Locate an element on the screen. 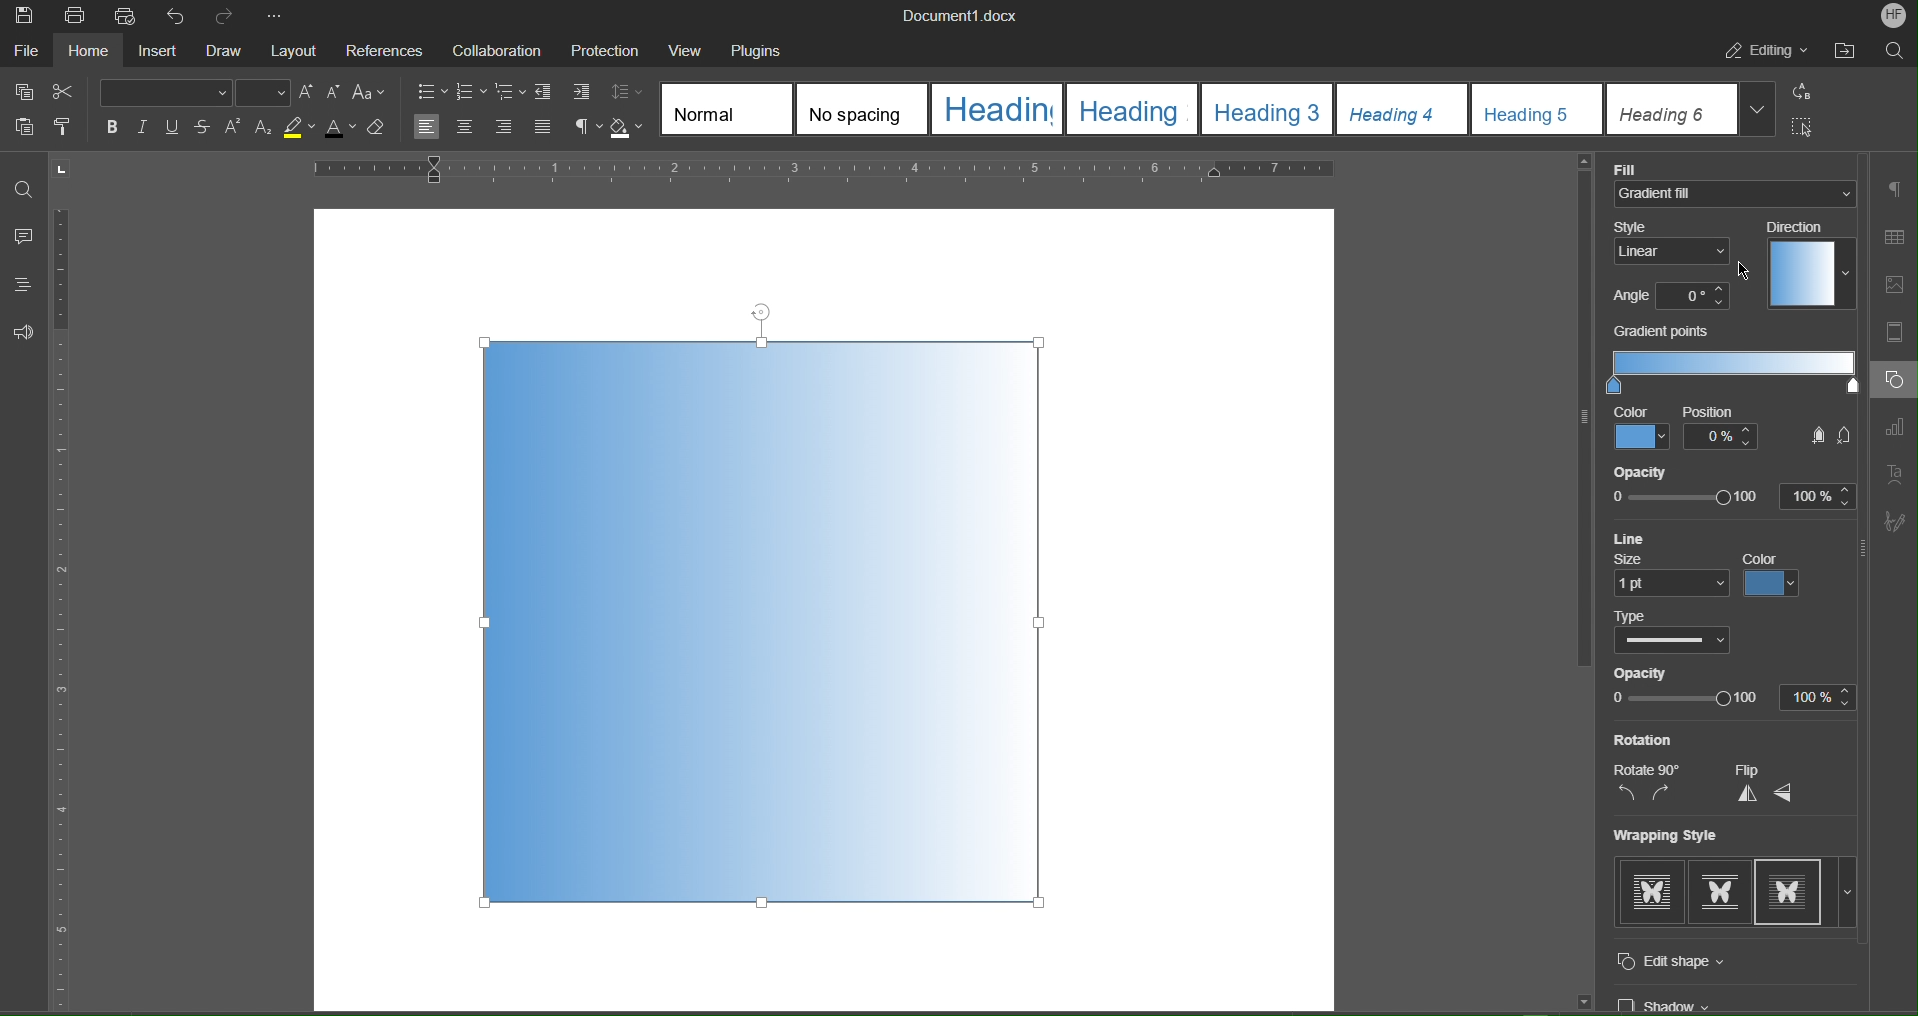 This screenshot has height=1016, width=1918. Headings is located at coordinates (25, 285).